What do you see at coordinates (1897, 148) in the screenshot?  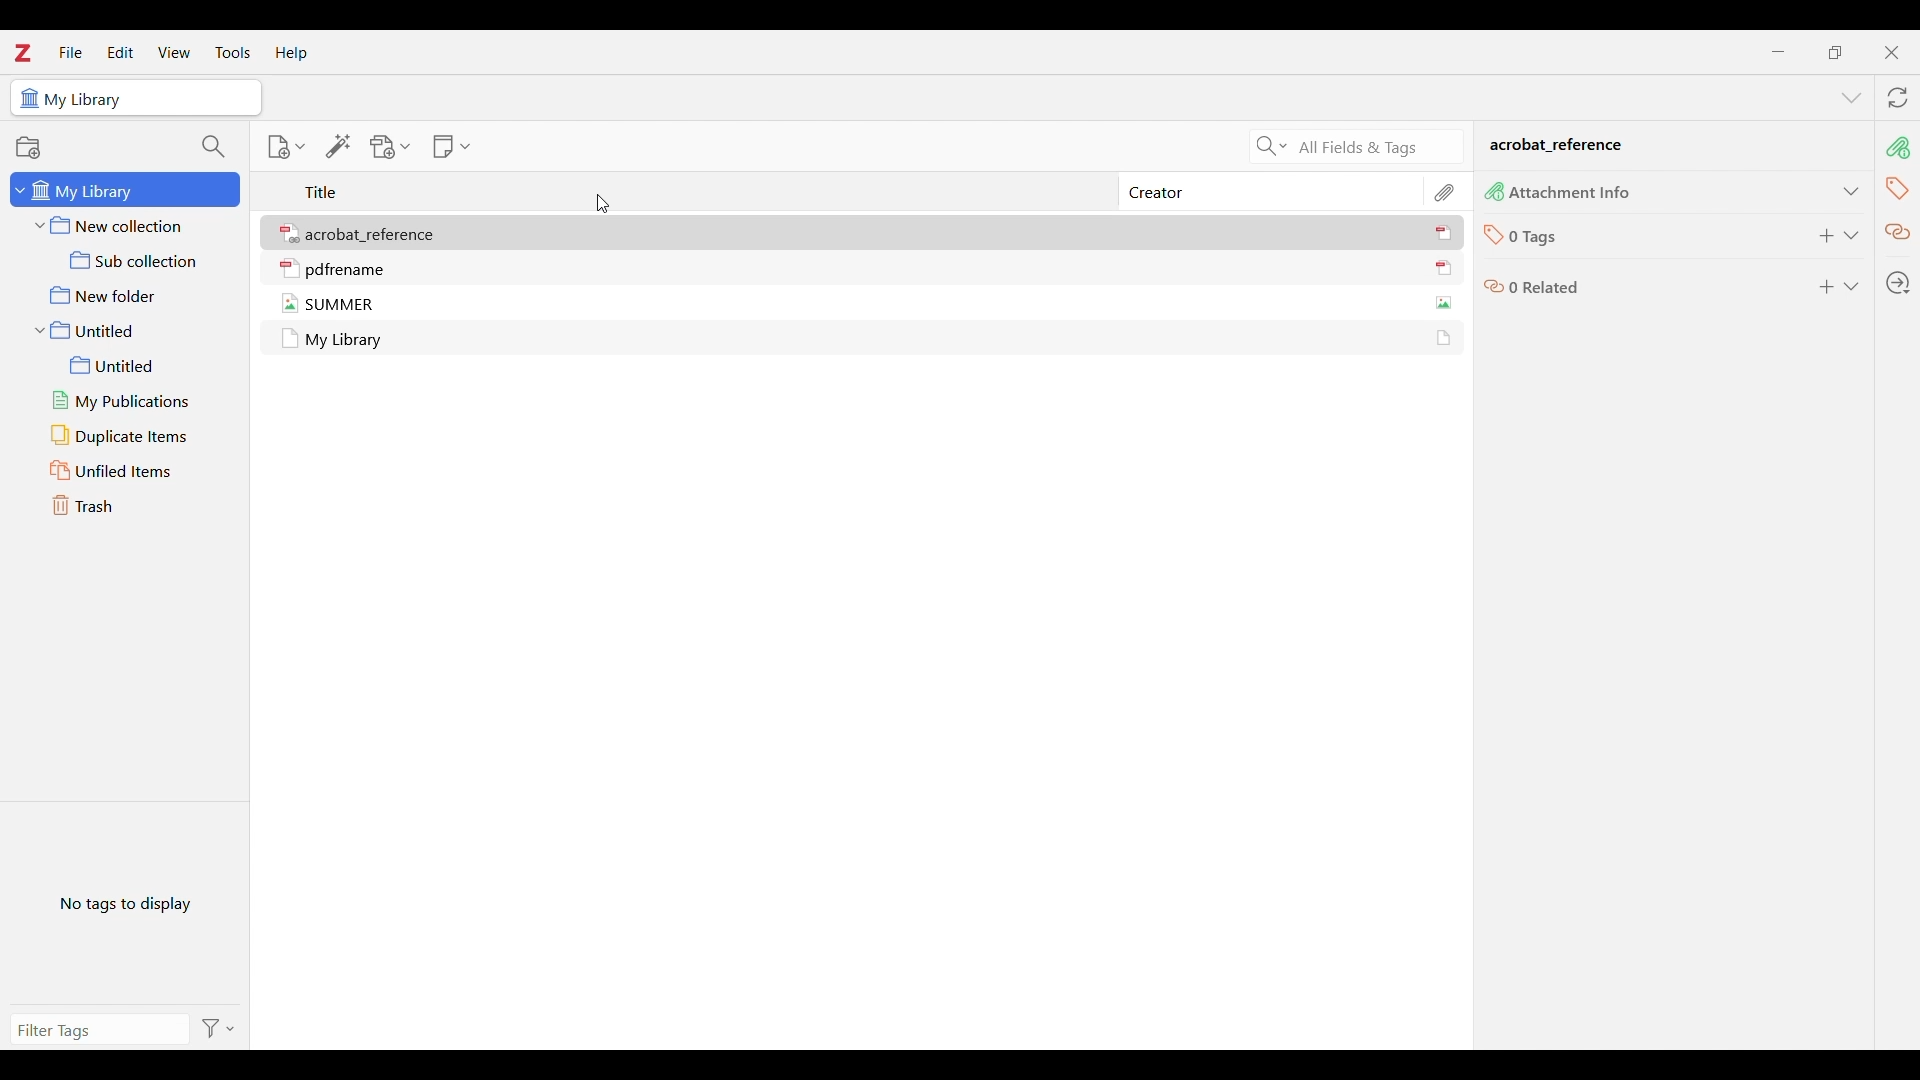 I see `Attachment info` at bounding box center [1897, 148].